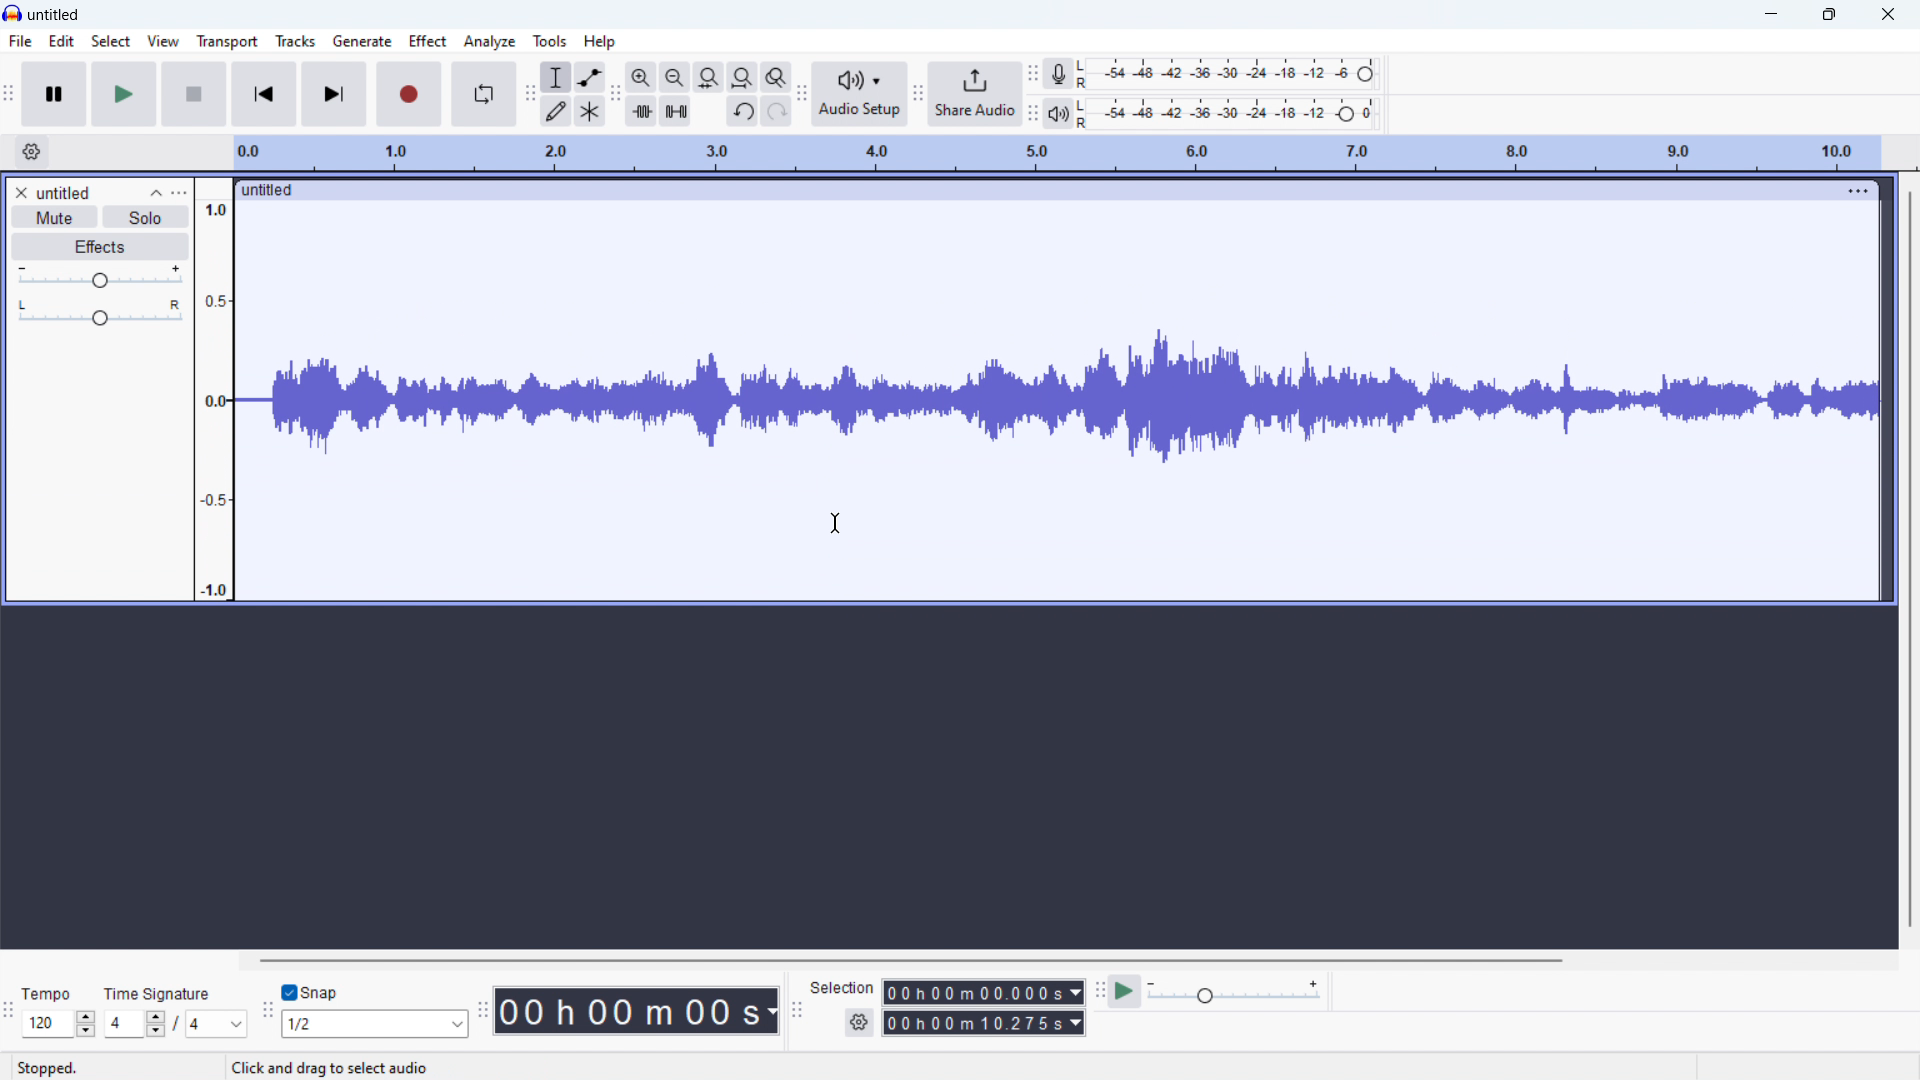  I want to click on skip to end, so click(333, 93).